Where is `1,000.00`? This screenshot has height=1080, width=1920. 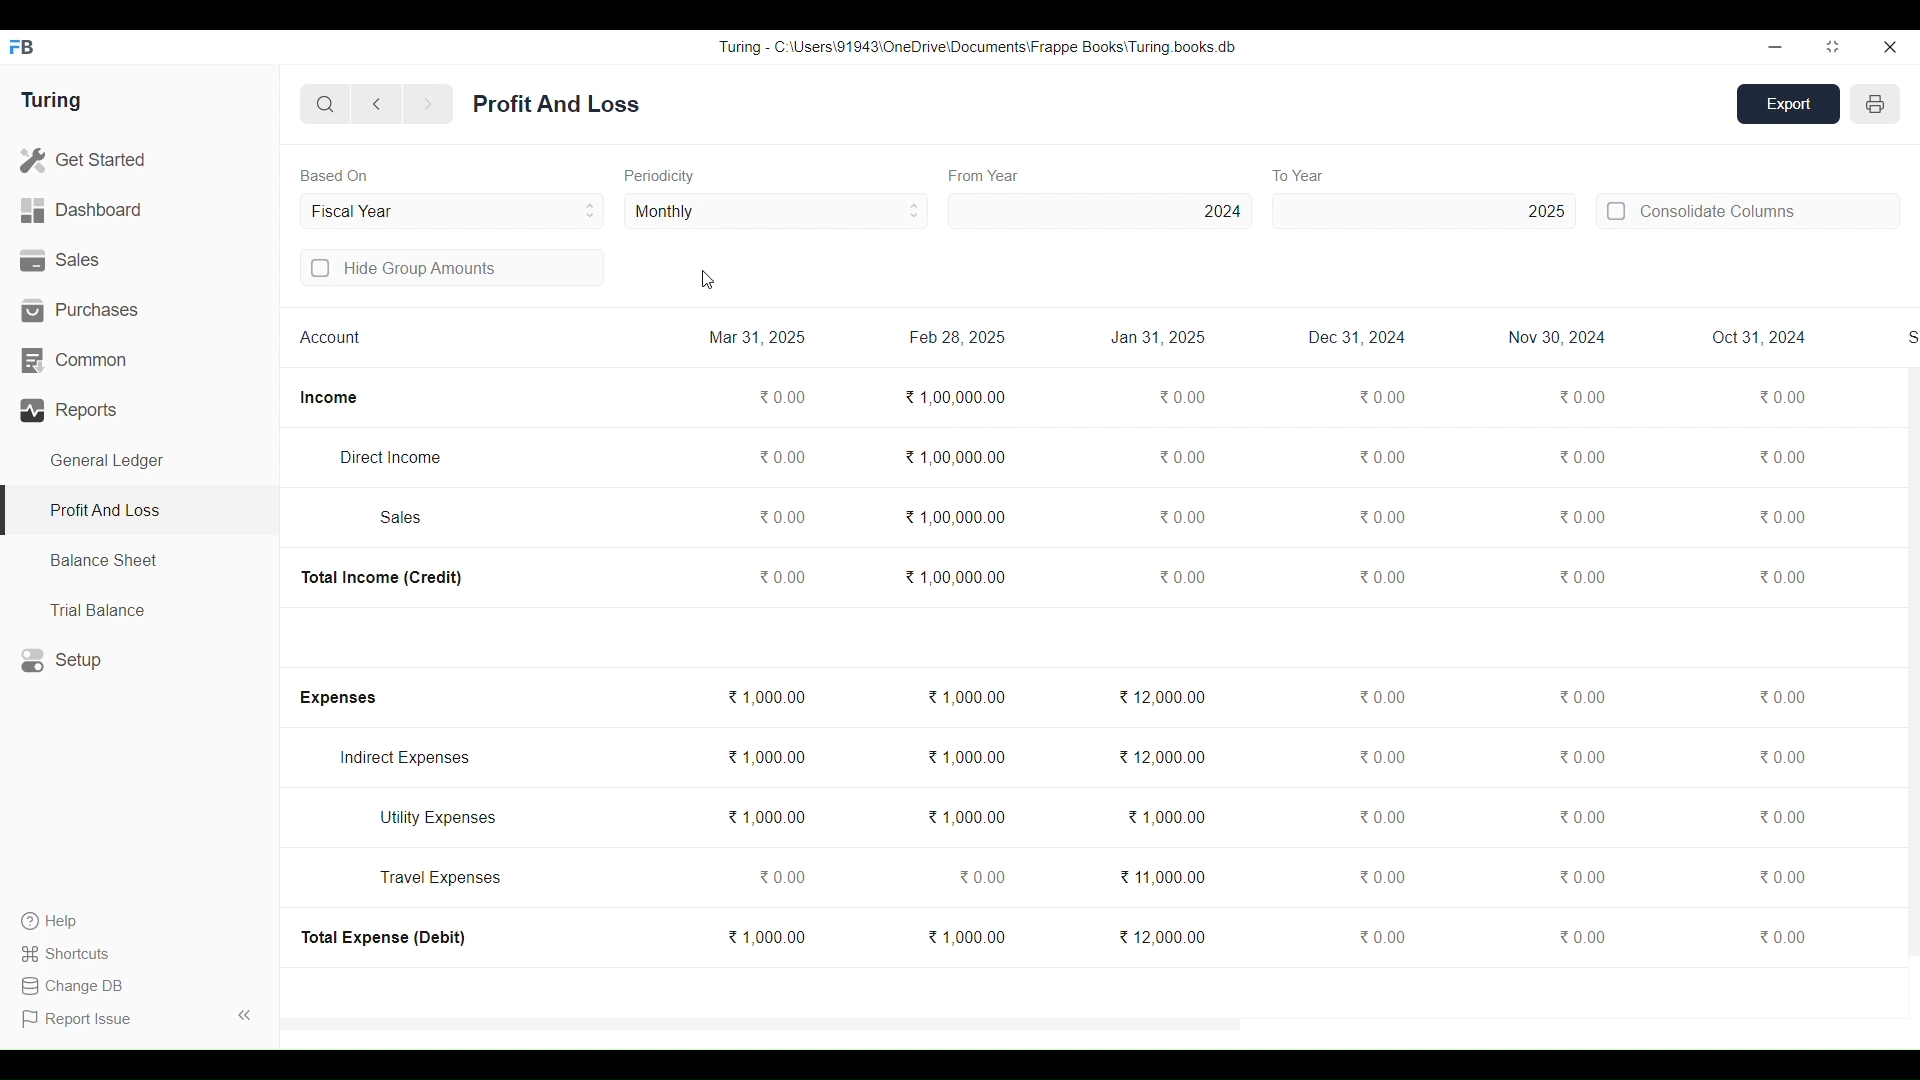 1,000.00 is located at coordinates (966, 937).